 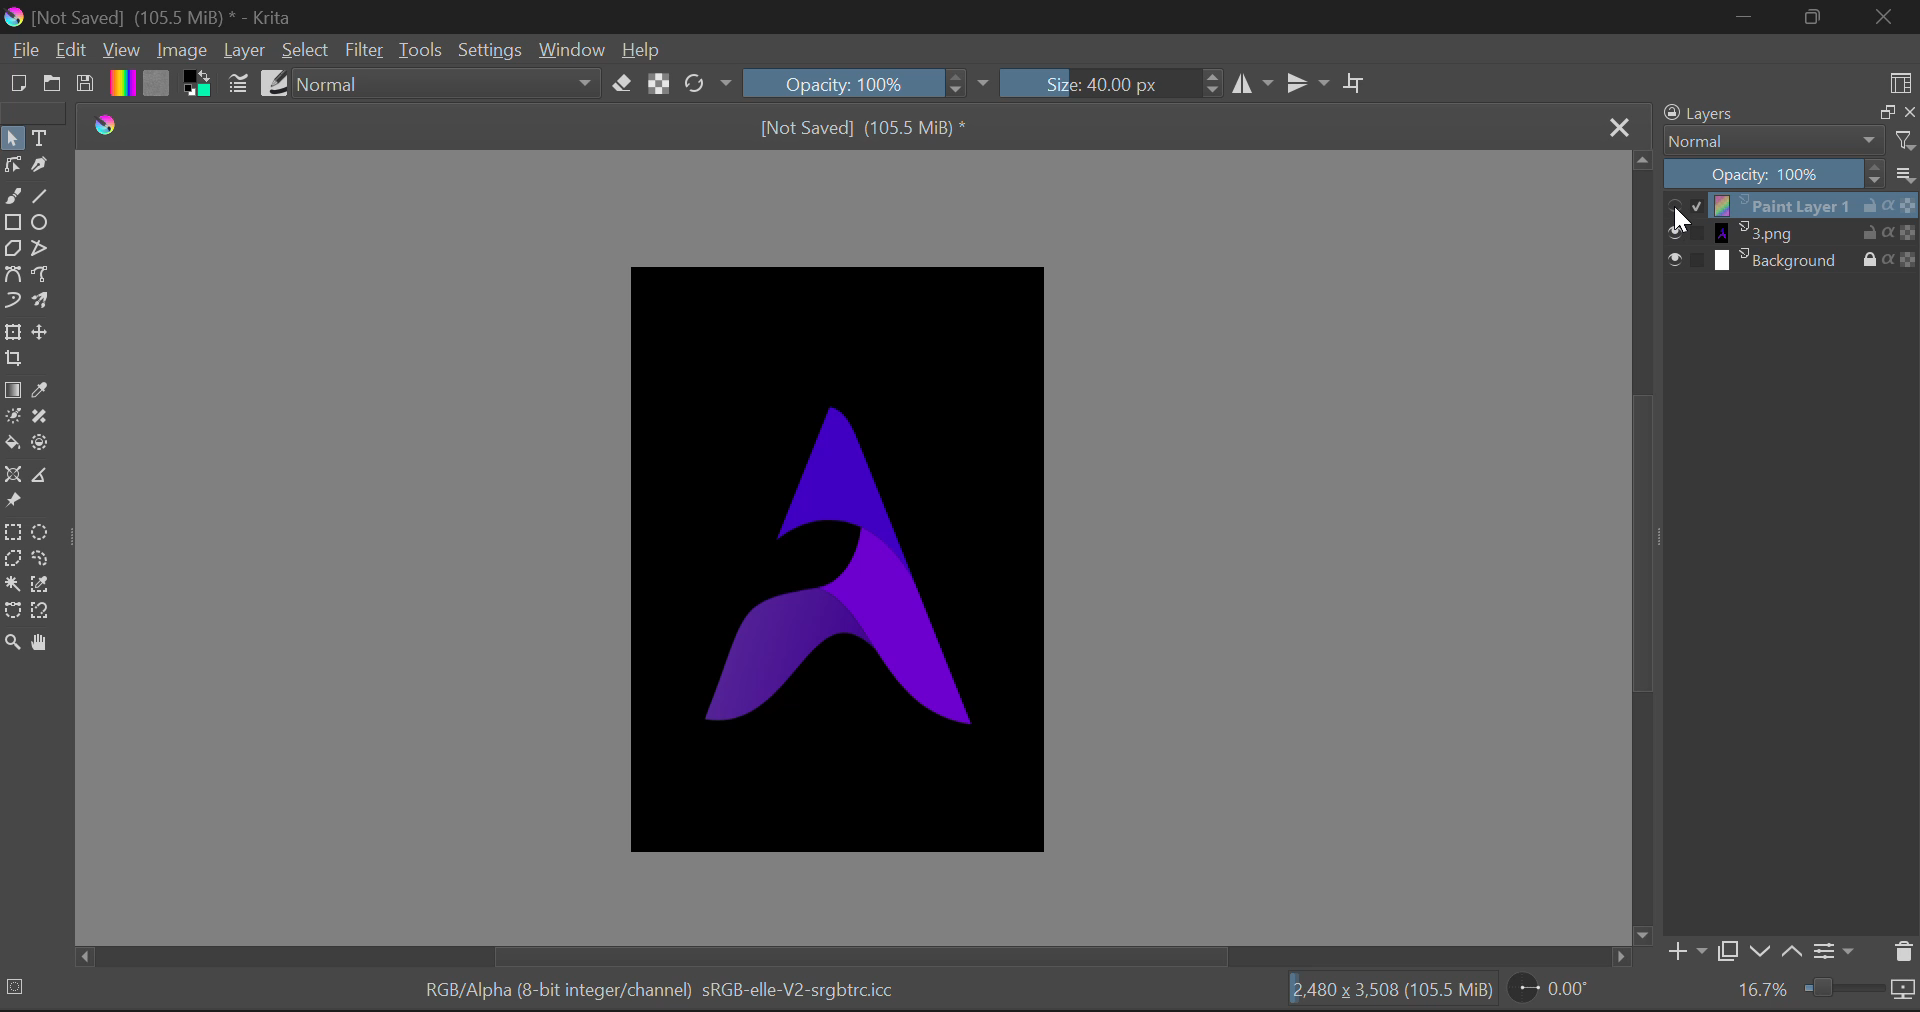 I want to click on Zoom, so click(x=14, y=643).